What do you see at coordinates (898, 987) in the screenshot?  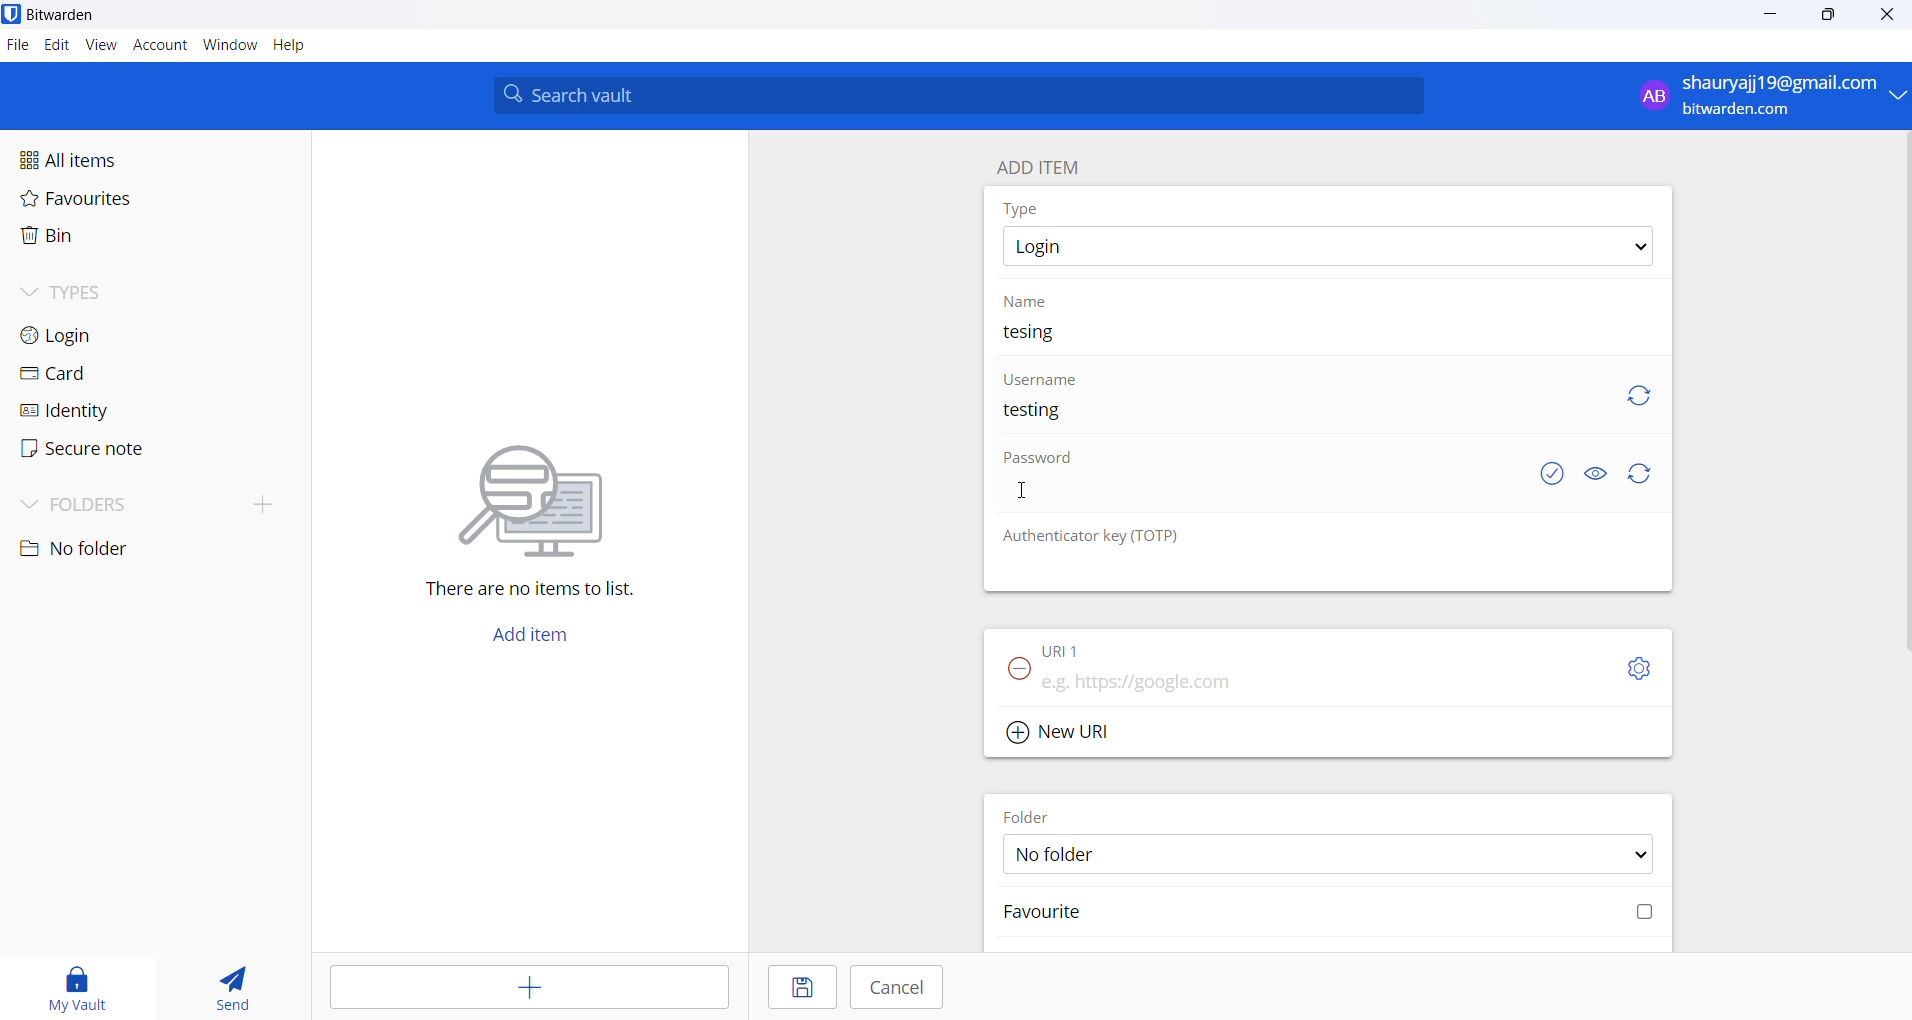 I see `Cancel` at bounding box center [898, 987].